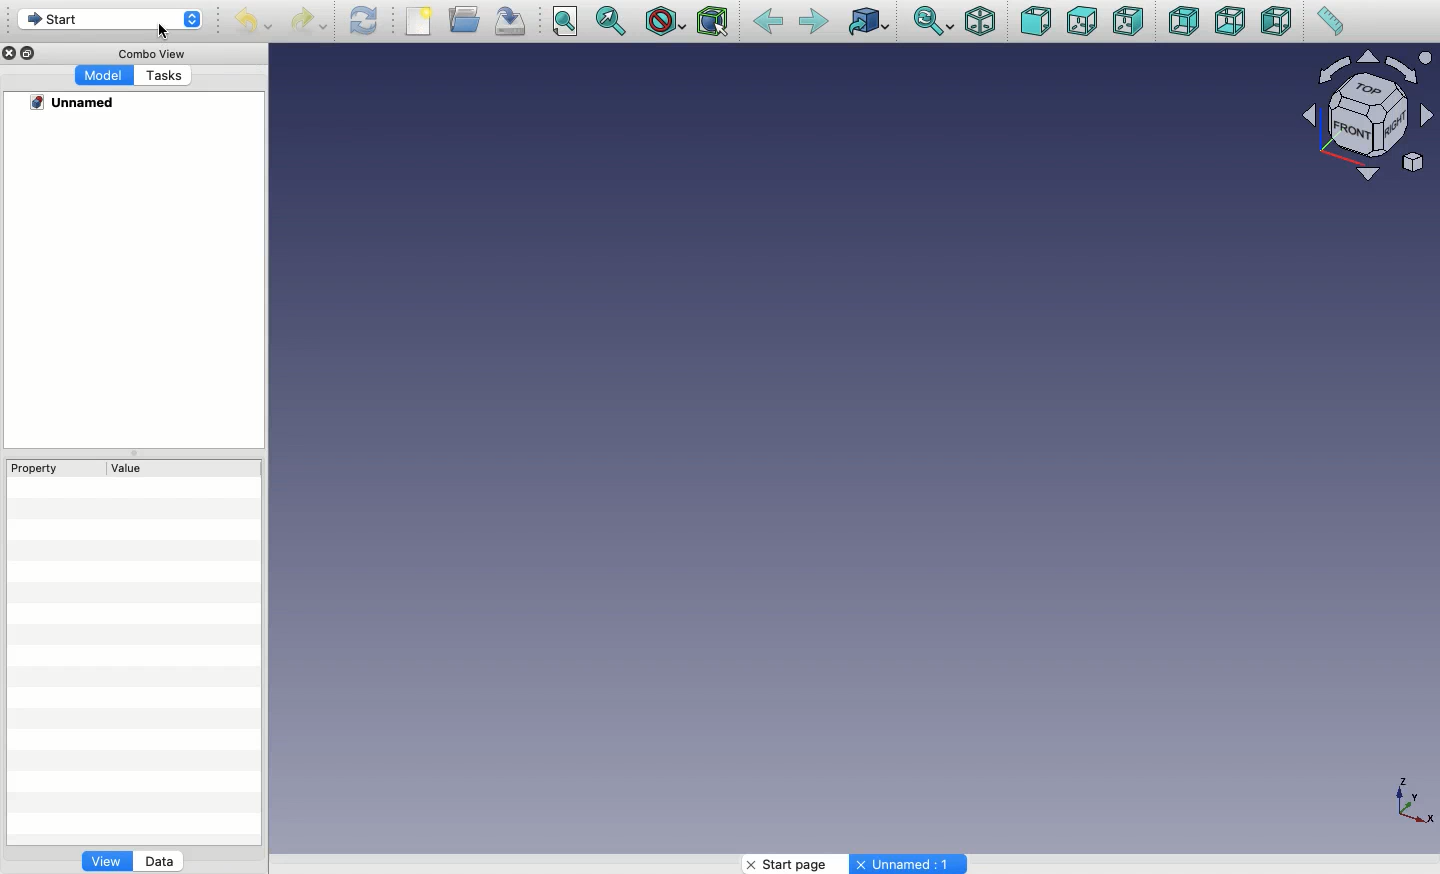 Image resolution: width=1440 pixels, height=874 pixels. Describe the element at coordinates (251, 22) in the screenshot. I see `Undo` at that location.